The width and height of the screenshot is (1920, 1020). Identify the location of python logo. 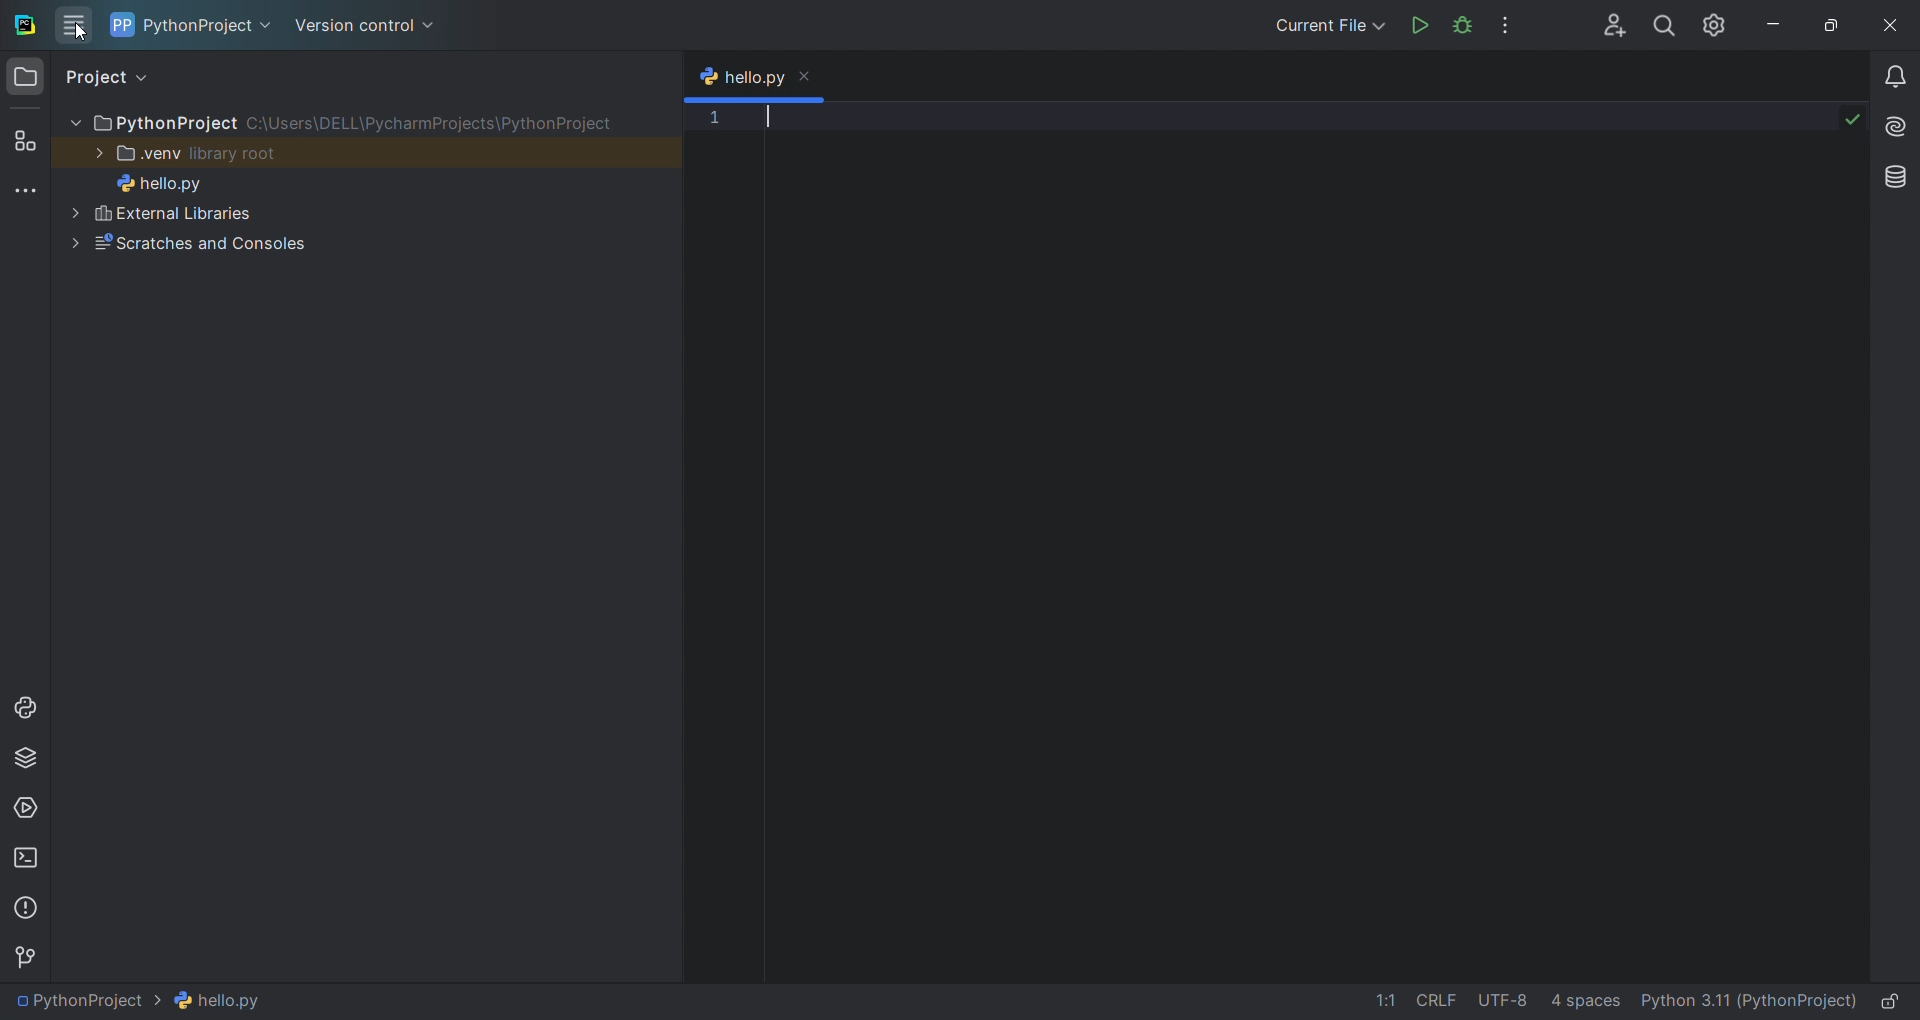
(707, 79).